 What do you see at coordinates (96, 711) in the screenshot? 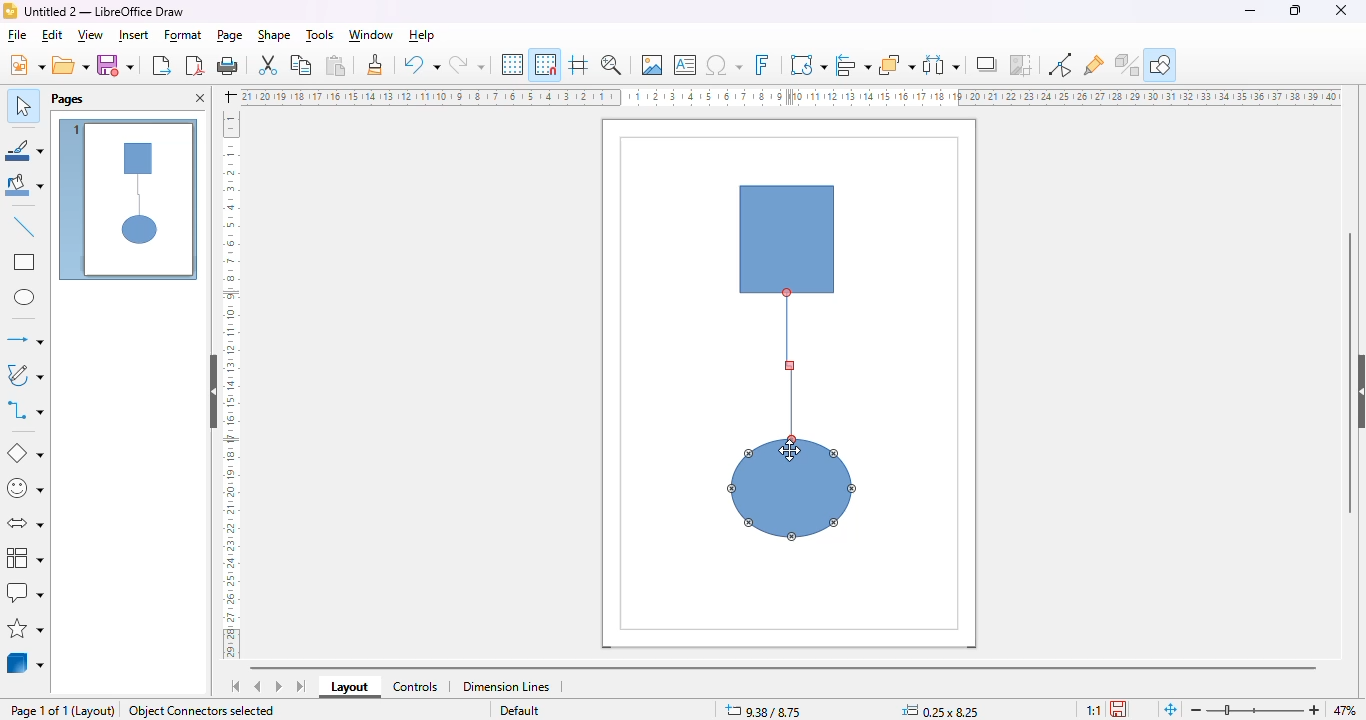
I see `layout` at bounding box center [96, 711].